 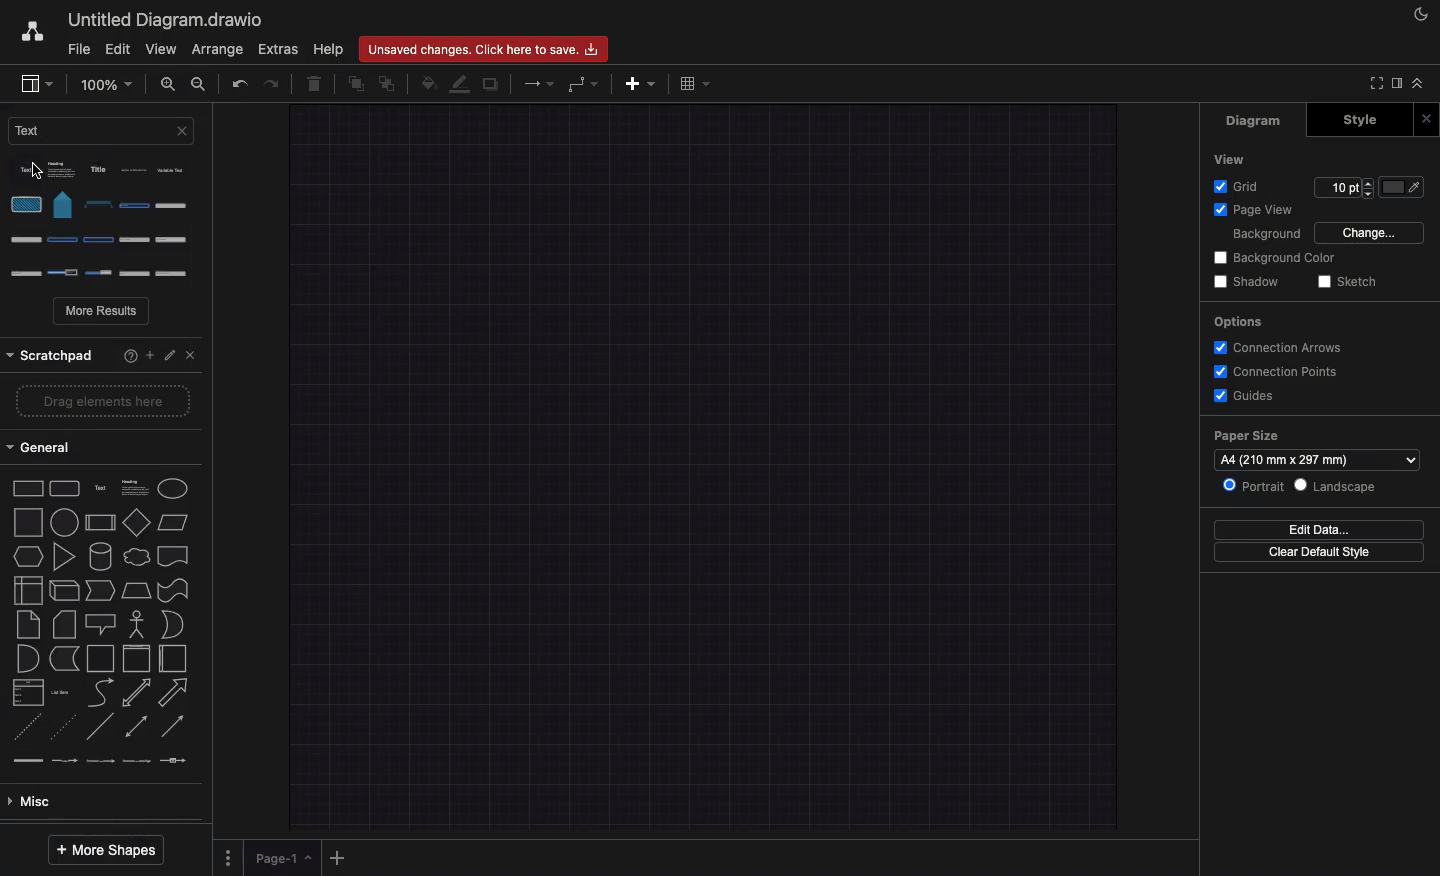 What do you see at coordinates (1277, 347) in the screenshot?
I see `Connection arrows` at bounding box center [1277, 347].